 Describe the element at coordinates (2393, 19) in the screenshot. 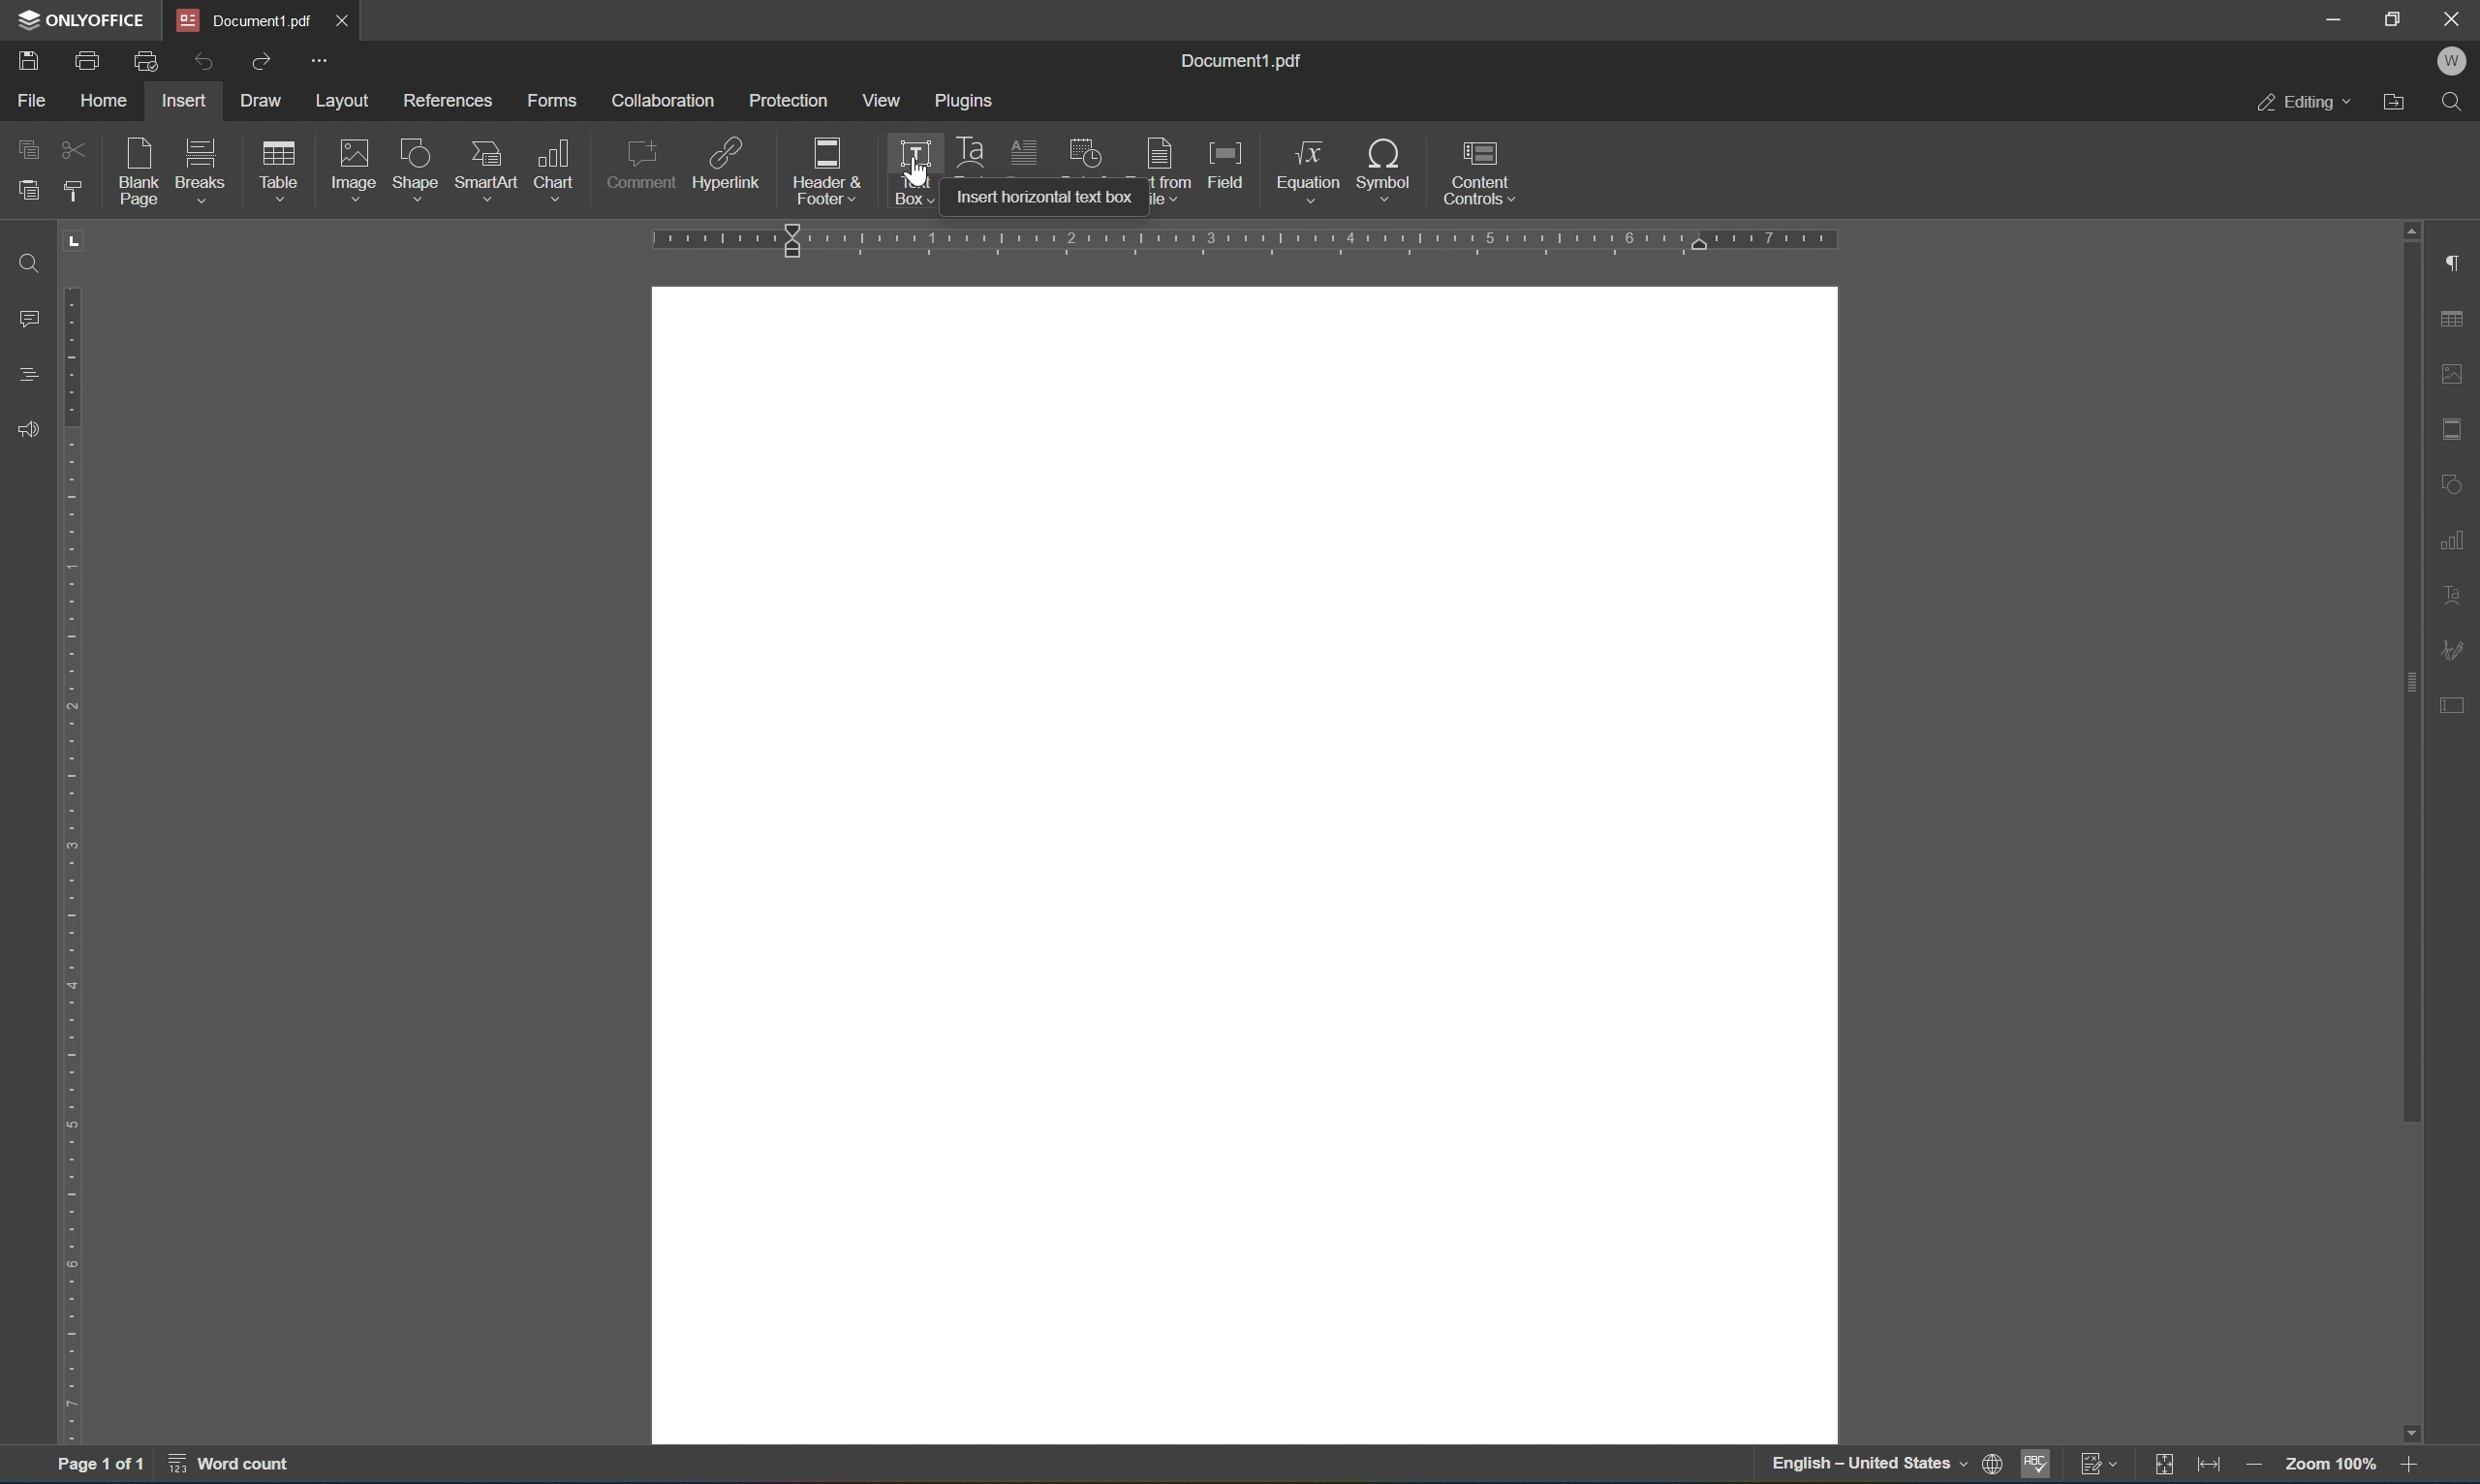

I see `Restore down` at that location.